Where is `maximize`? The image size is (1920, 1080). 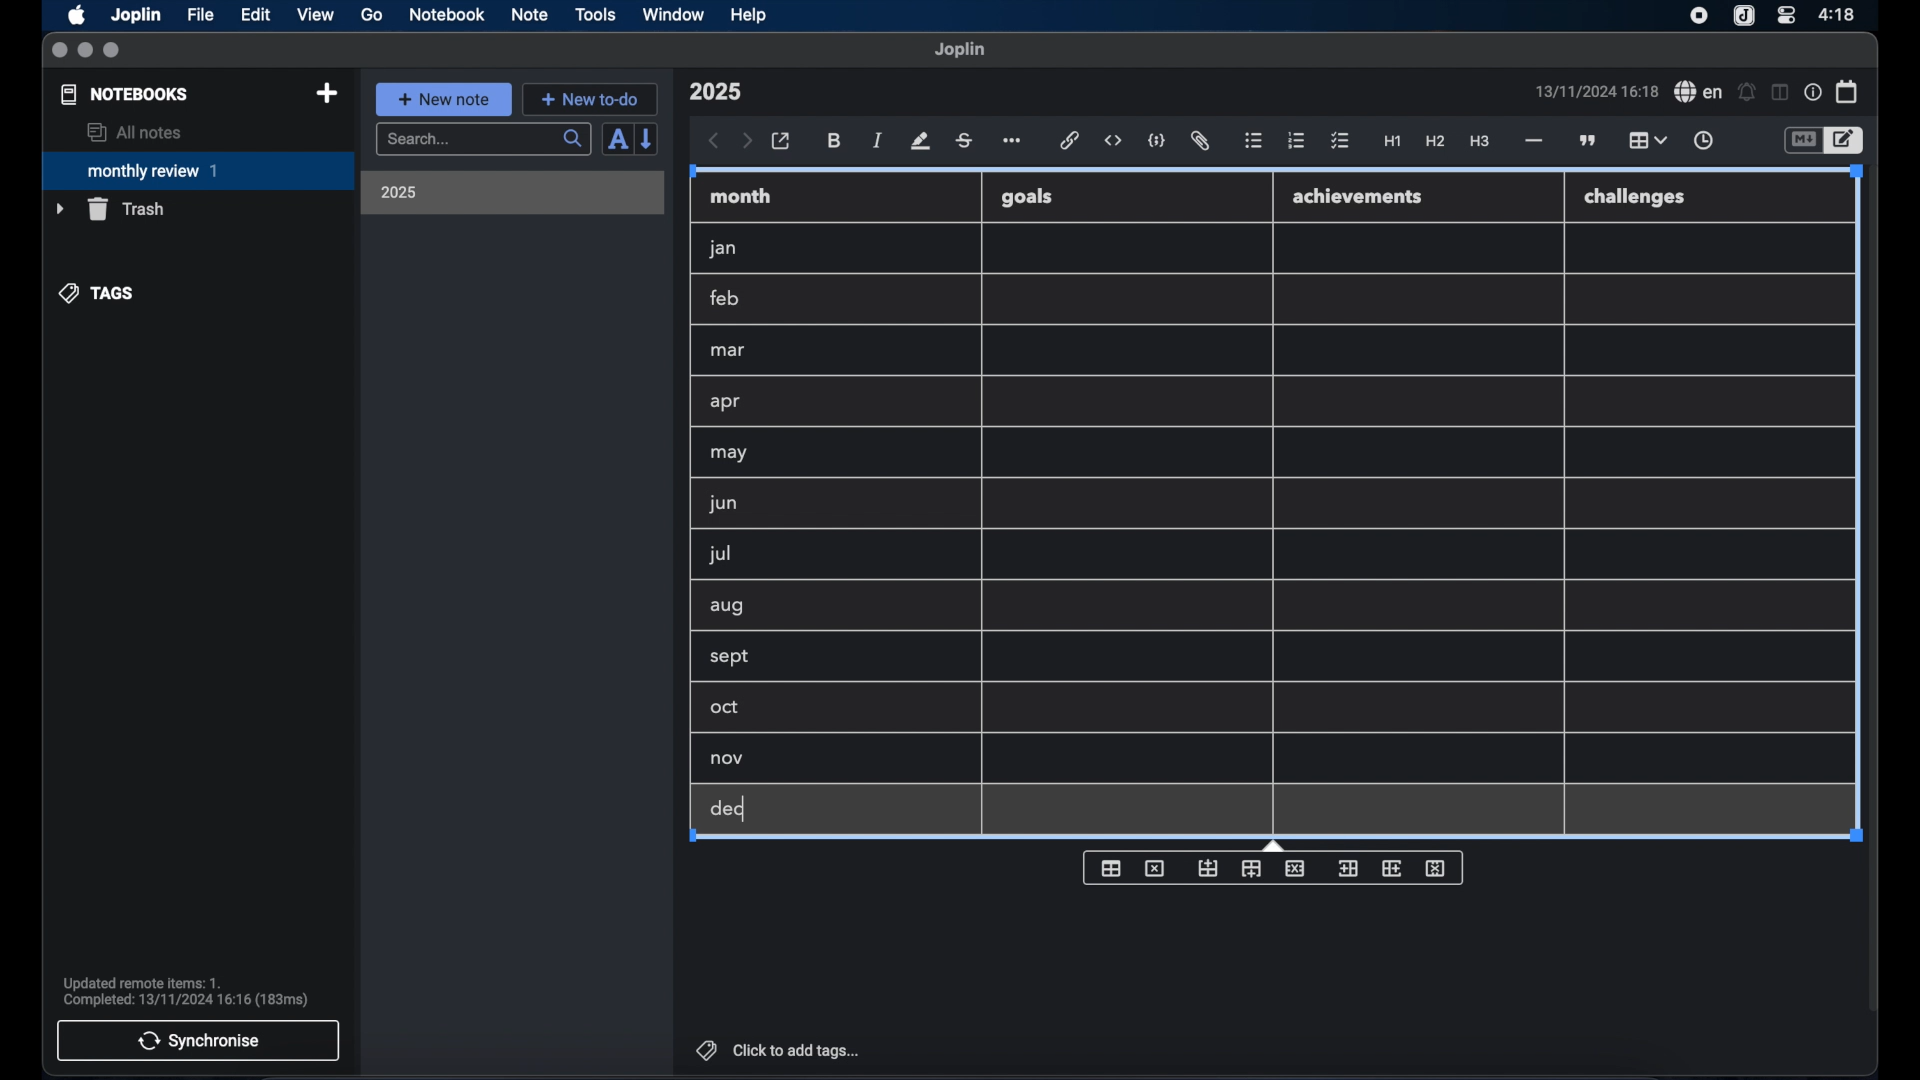 maximize is located at coordinates (113, 51).